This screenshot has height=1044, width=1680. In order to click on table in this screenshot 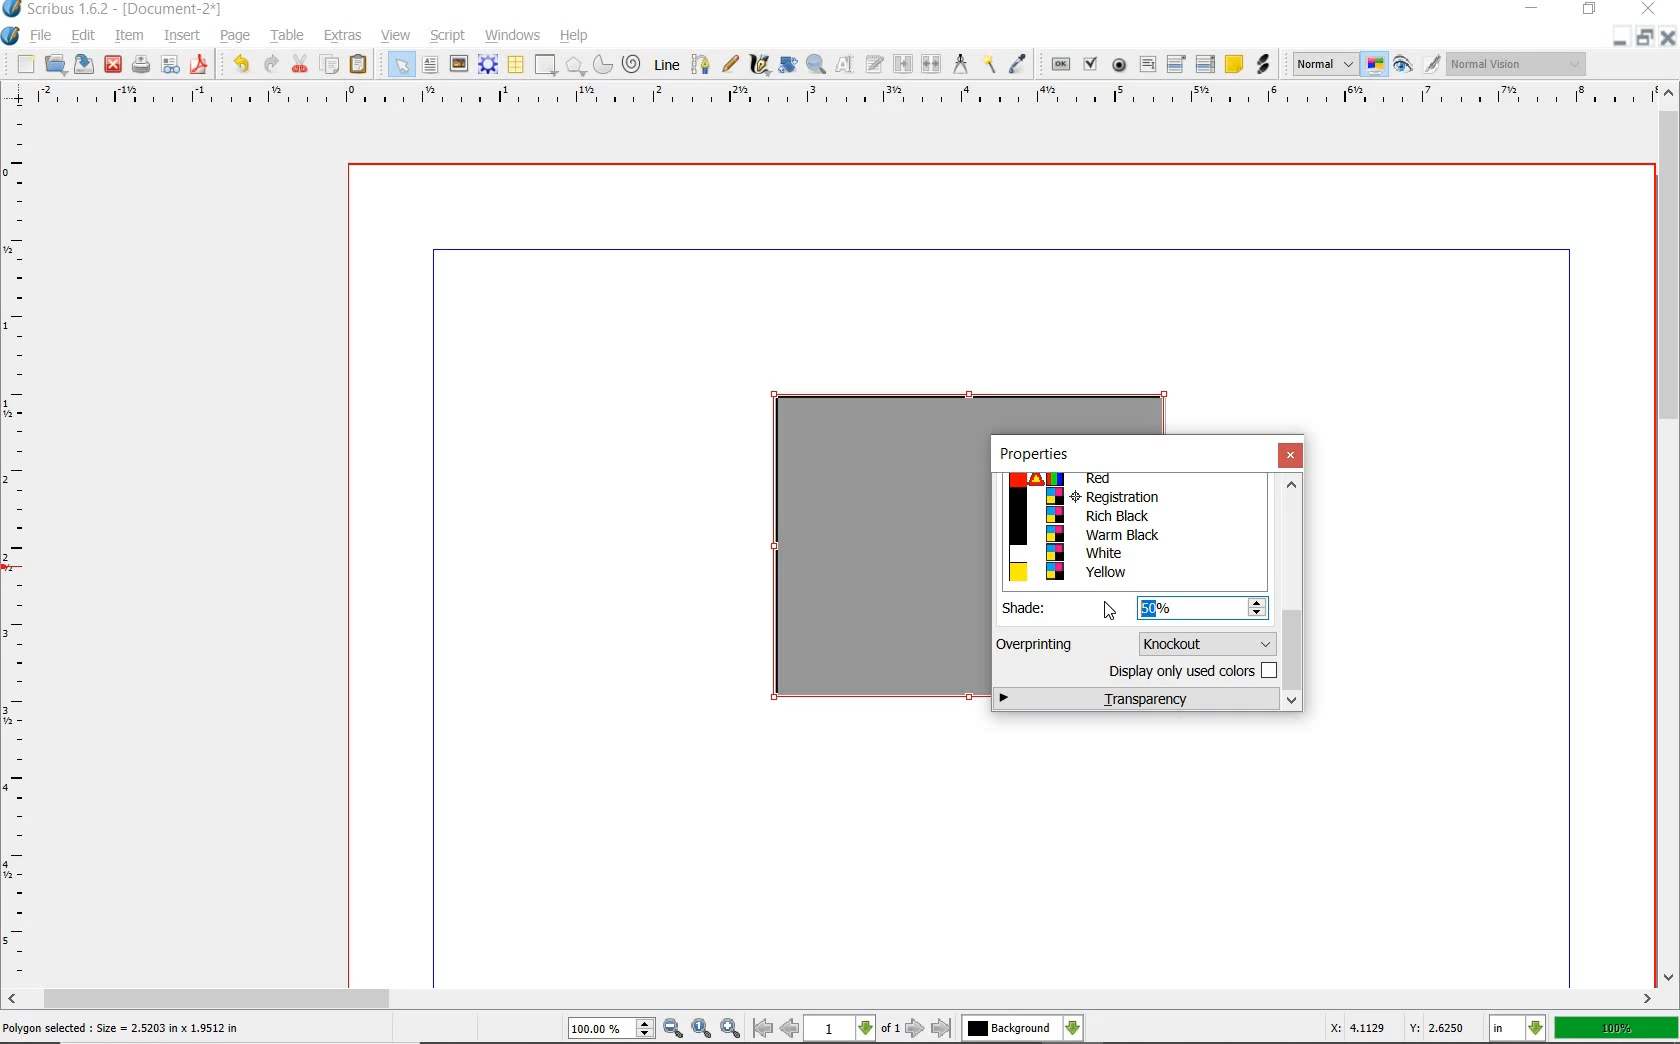, I will do `click(288, 37)`.